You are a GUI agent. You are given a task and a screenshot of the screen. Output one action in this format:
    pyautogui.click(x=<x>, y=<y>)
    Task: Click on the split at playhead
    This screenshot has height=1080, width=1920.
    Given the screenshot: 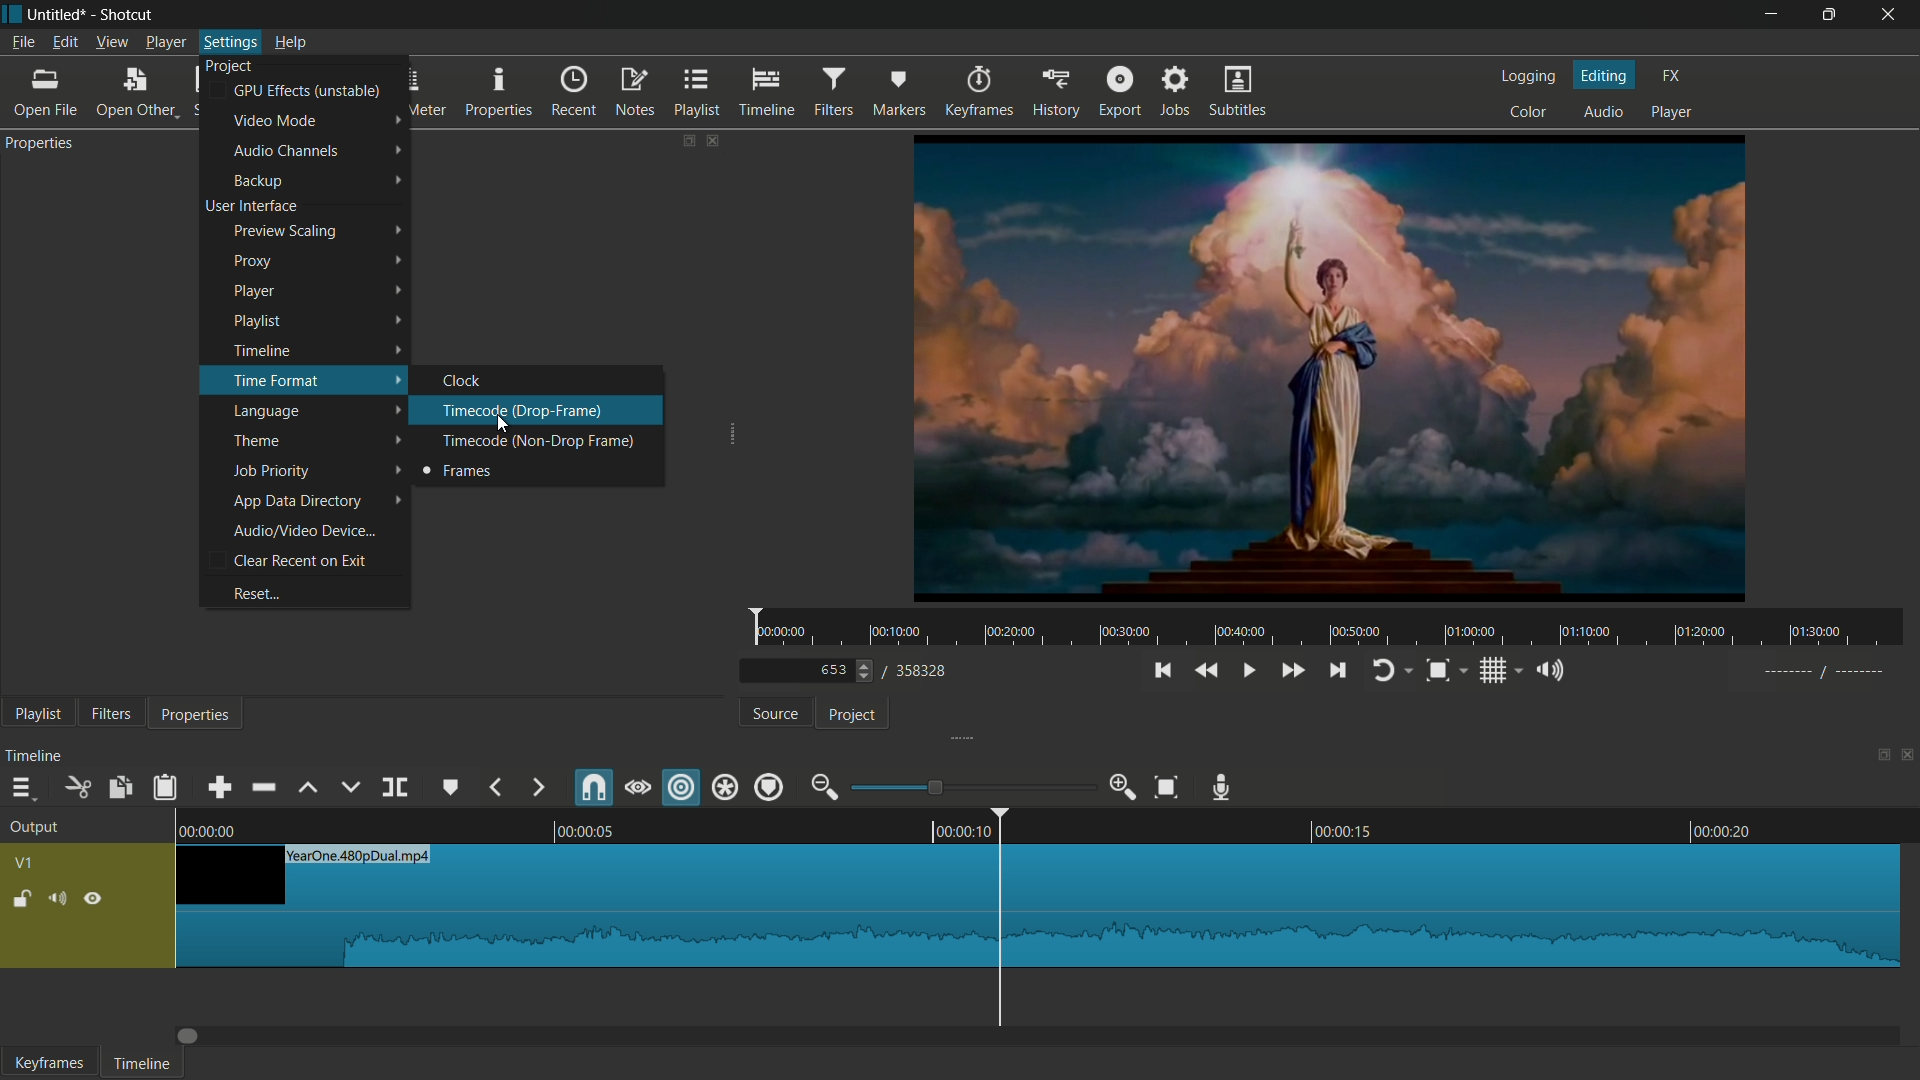 What is the action you would take?
    pyautogui.click(x=398, y=785)
    